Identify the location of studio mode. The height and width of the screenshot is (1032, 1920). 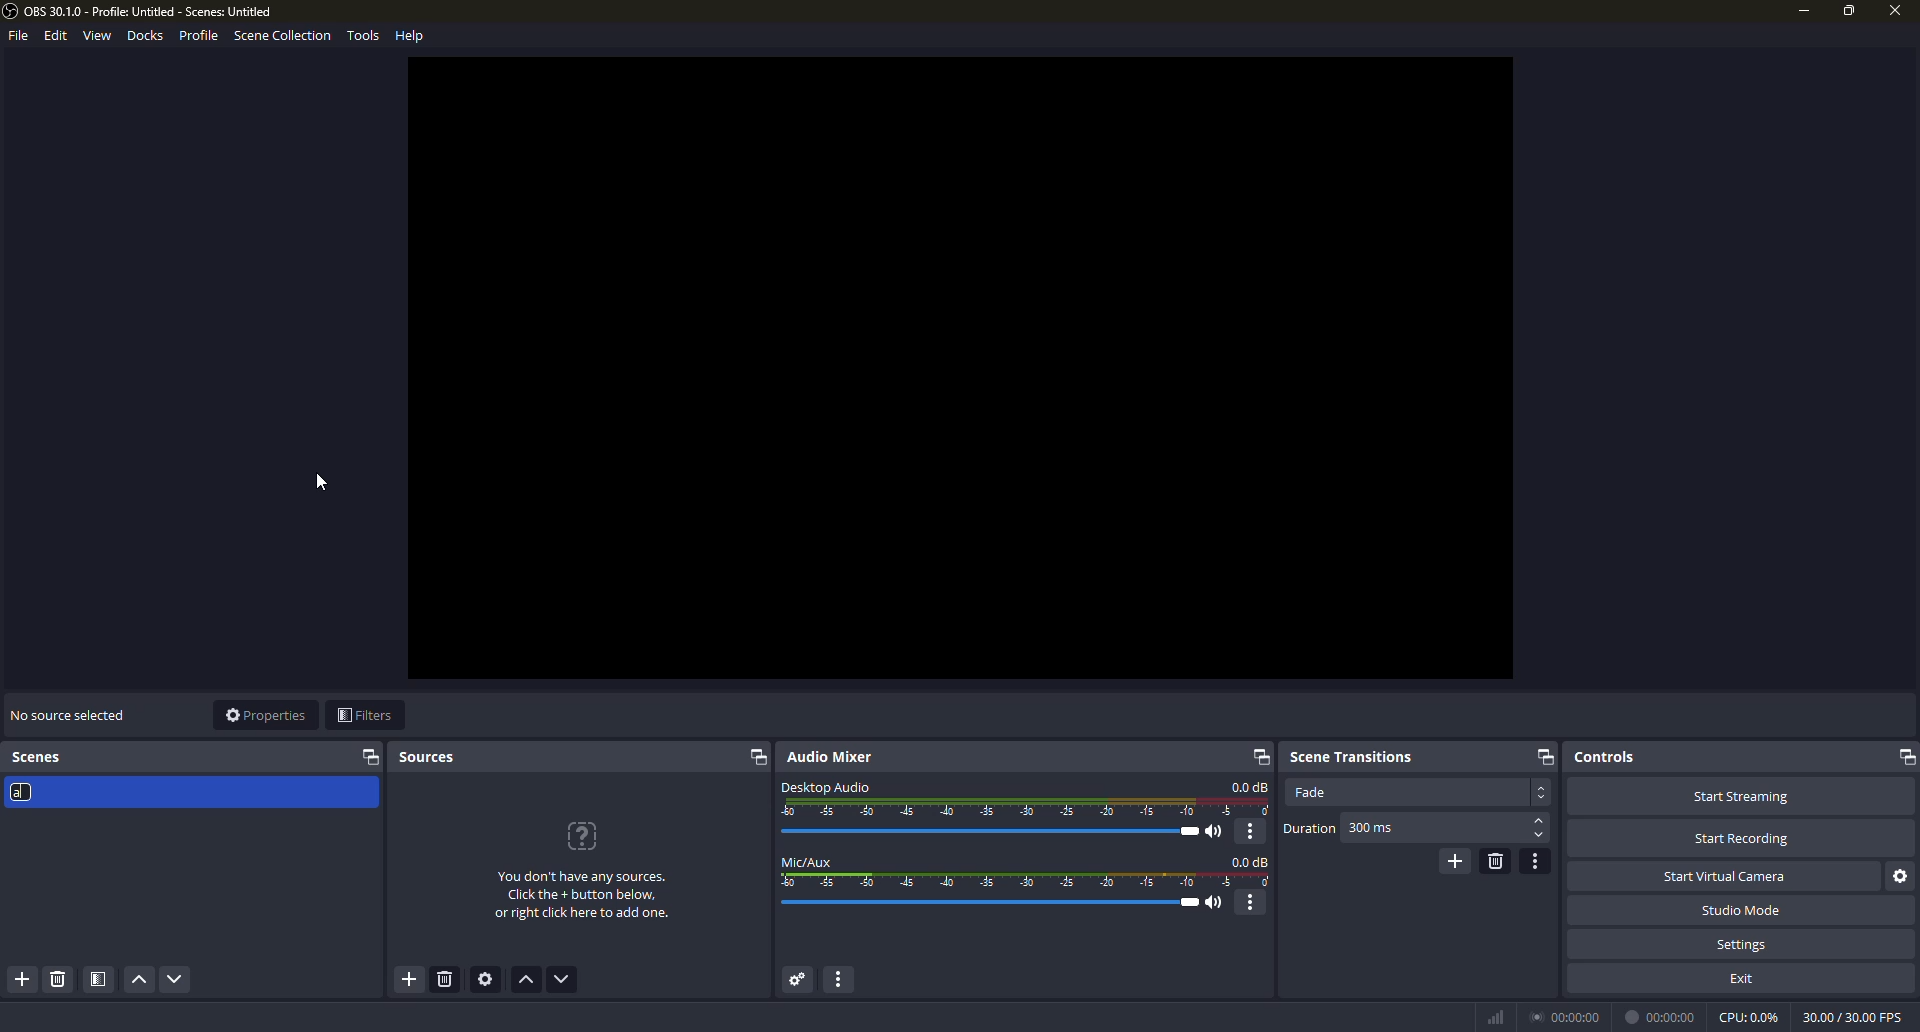
(1740, 910).